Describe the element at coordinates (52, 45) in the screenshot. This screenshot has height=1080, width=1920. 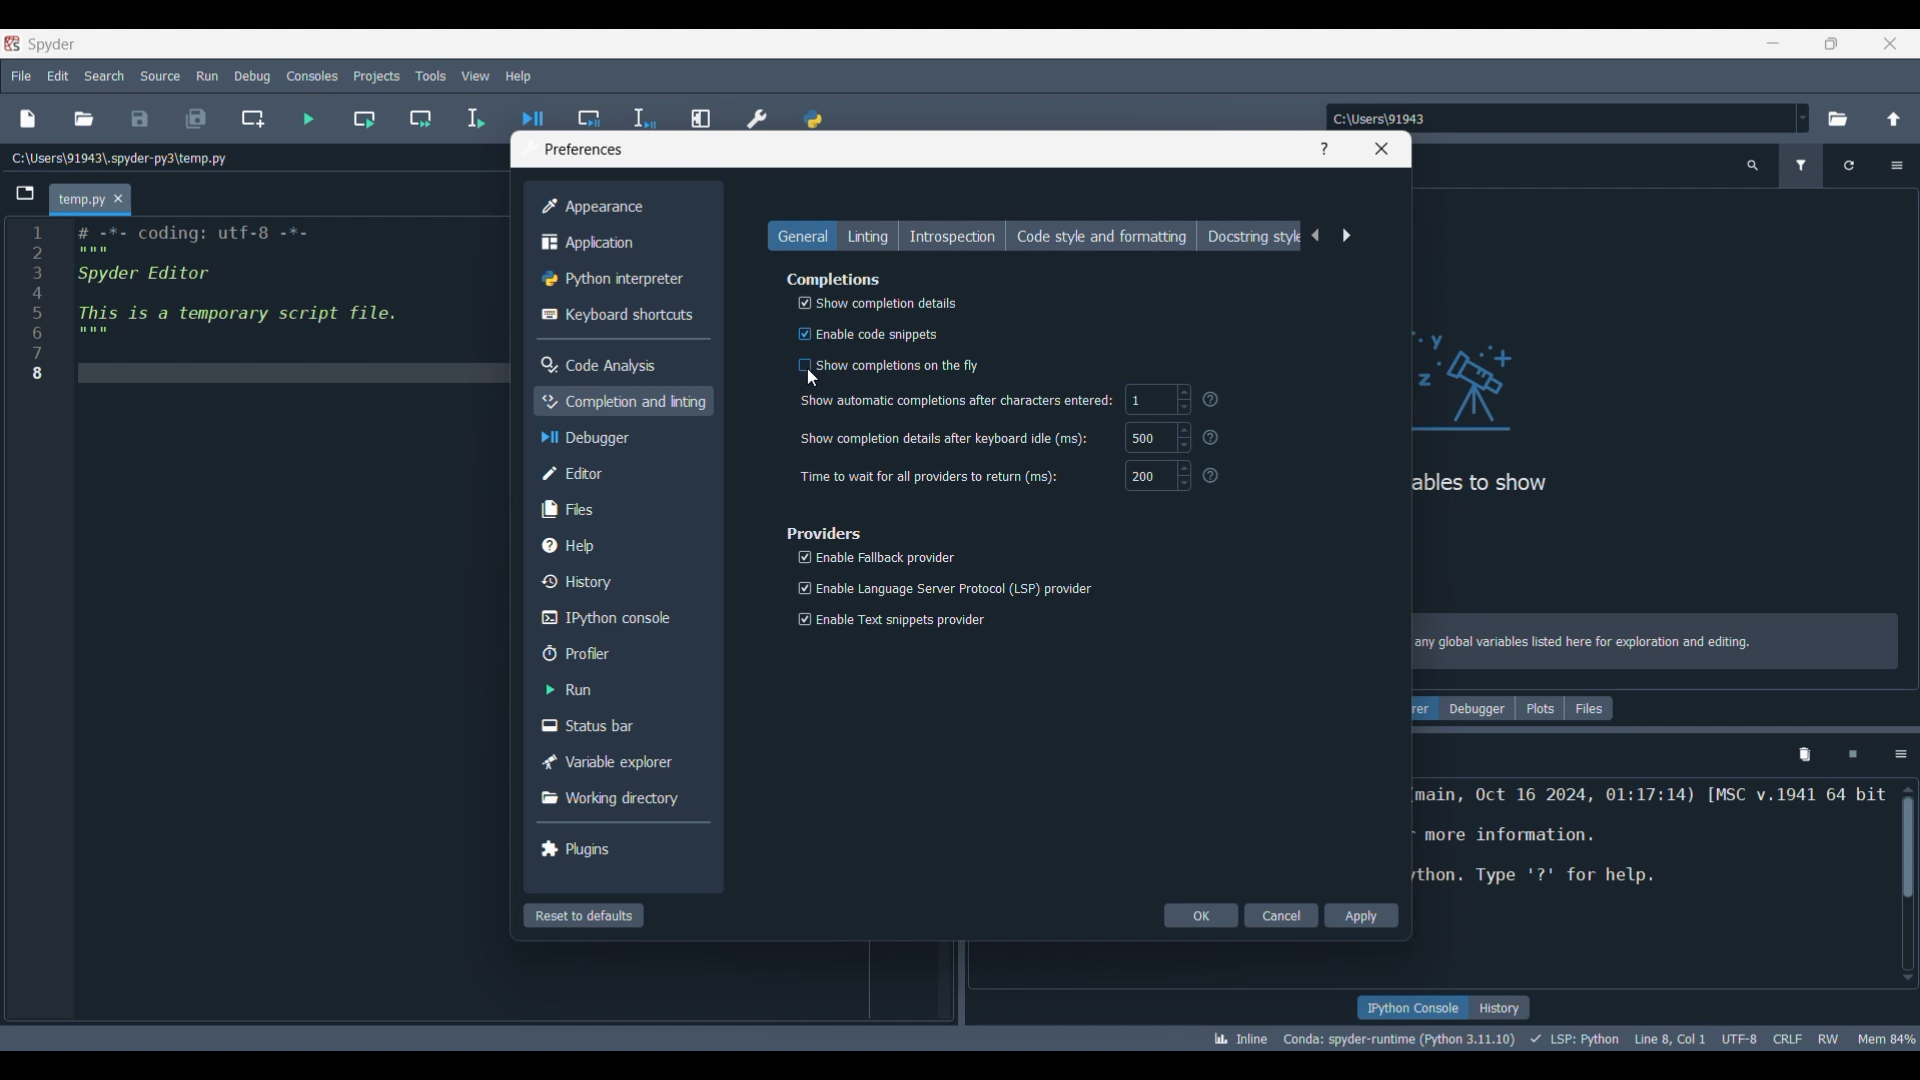
I see `Software name` at that location.